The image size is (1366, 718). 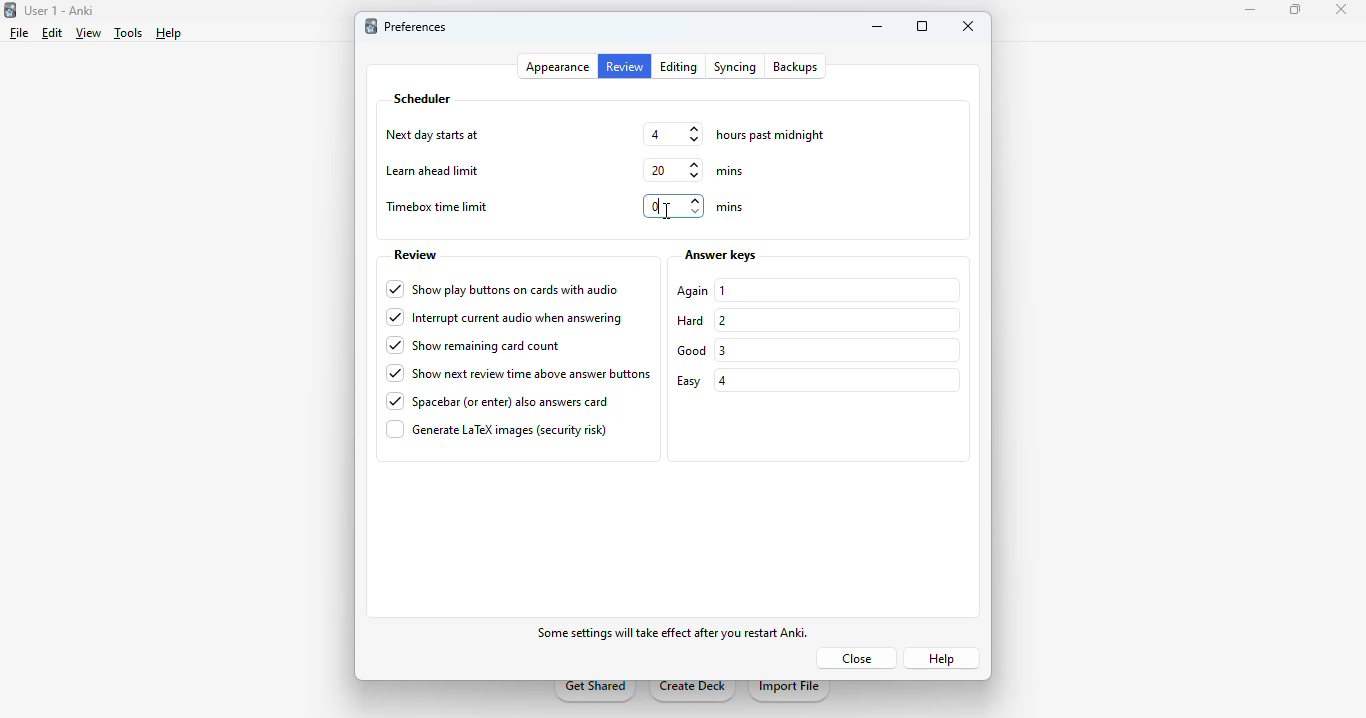 I want to click on minimize, so click(x=877, y=26).